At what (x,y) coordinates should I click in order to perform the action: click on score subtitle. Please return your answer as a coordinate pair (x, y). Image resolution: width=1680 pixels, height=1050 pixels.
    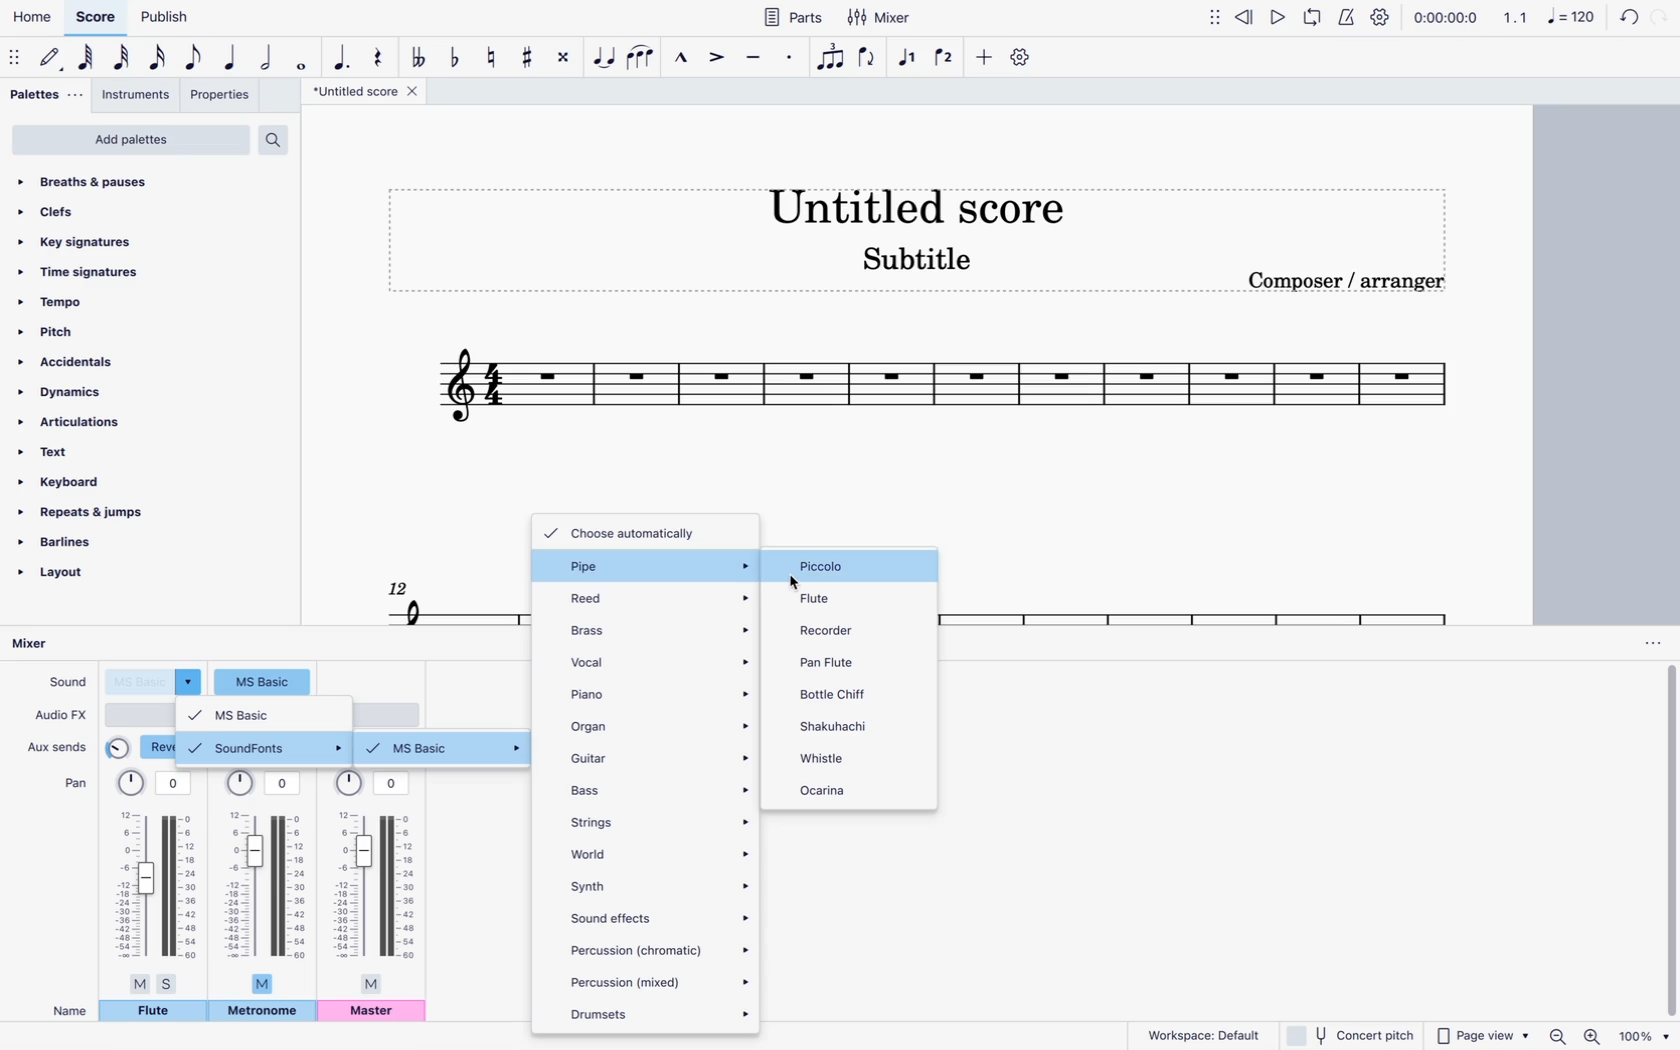
    Looking at the image, I should click on (918, 264).